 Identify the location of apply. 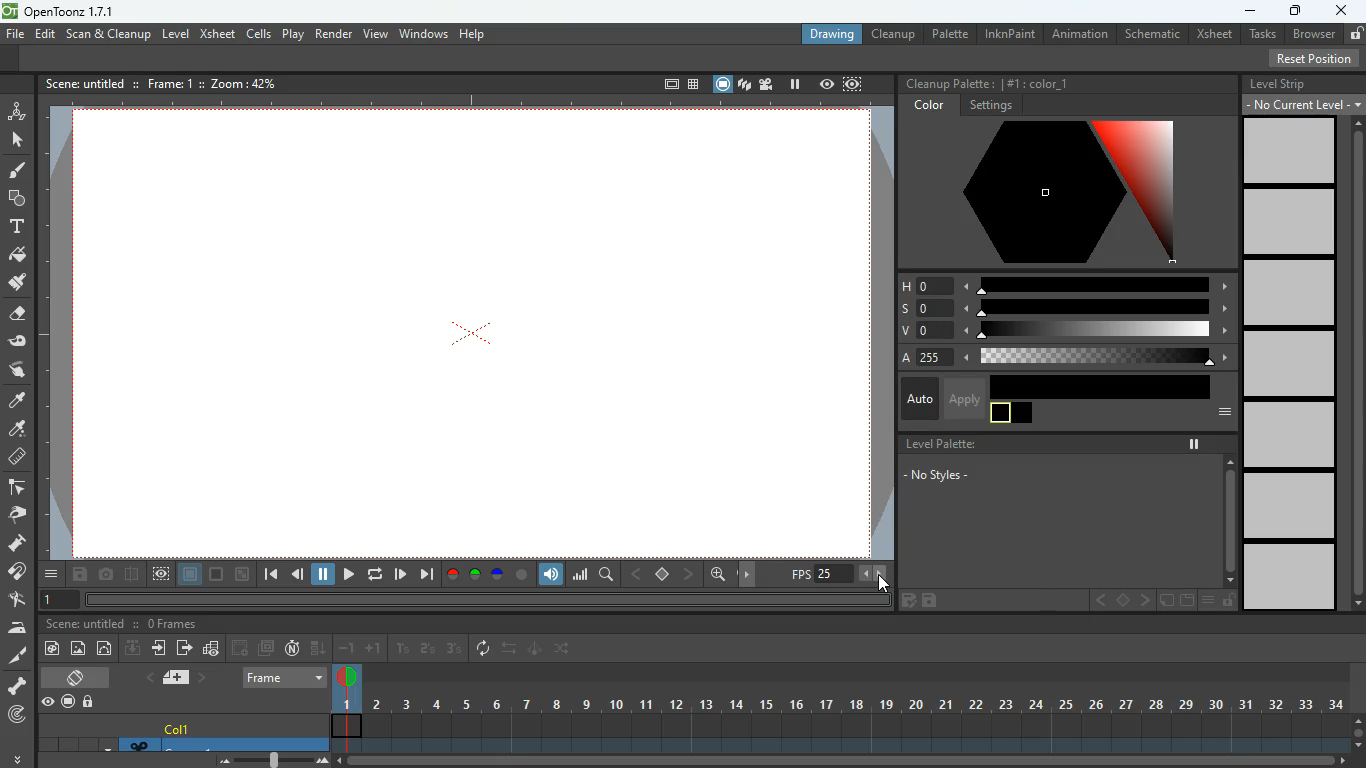
(964, 398).